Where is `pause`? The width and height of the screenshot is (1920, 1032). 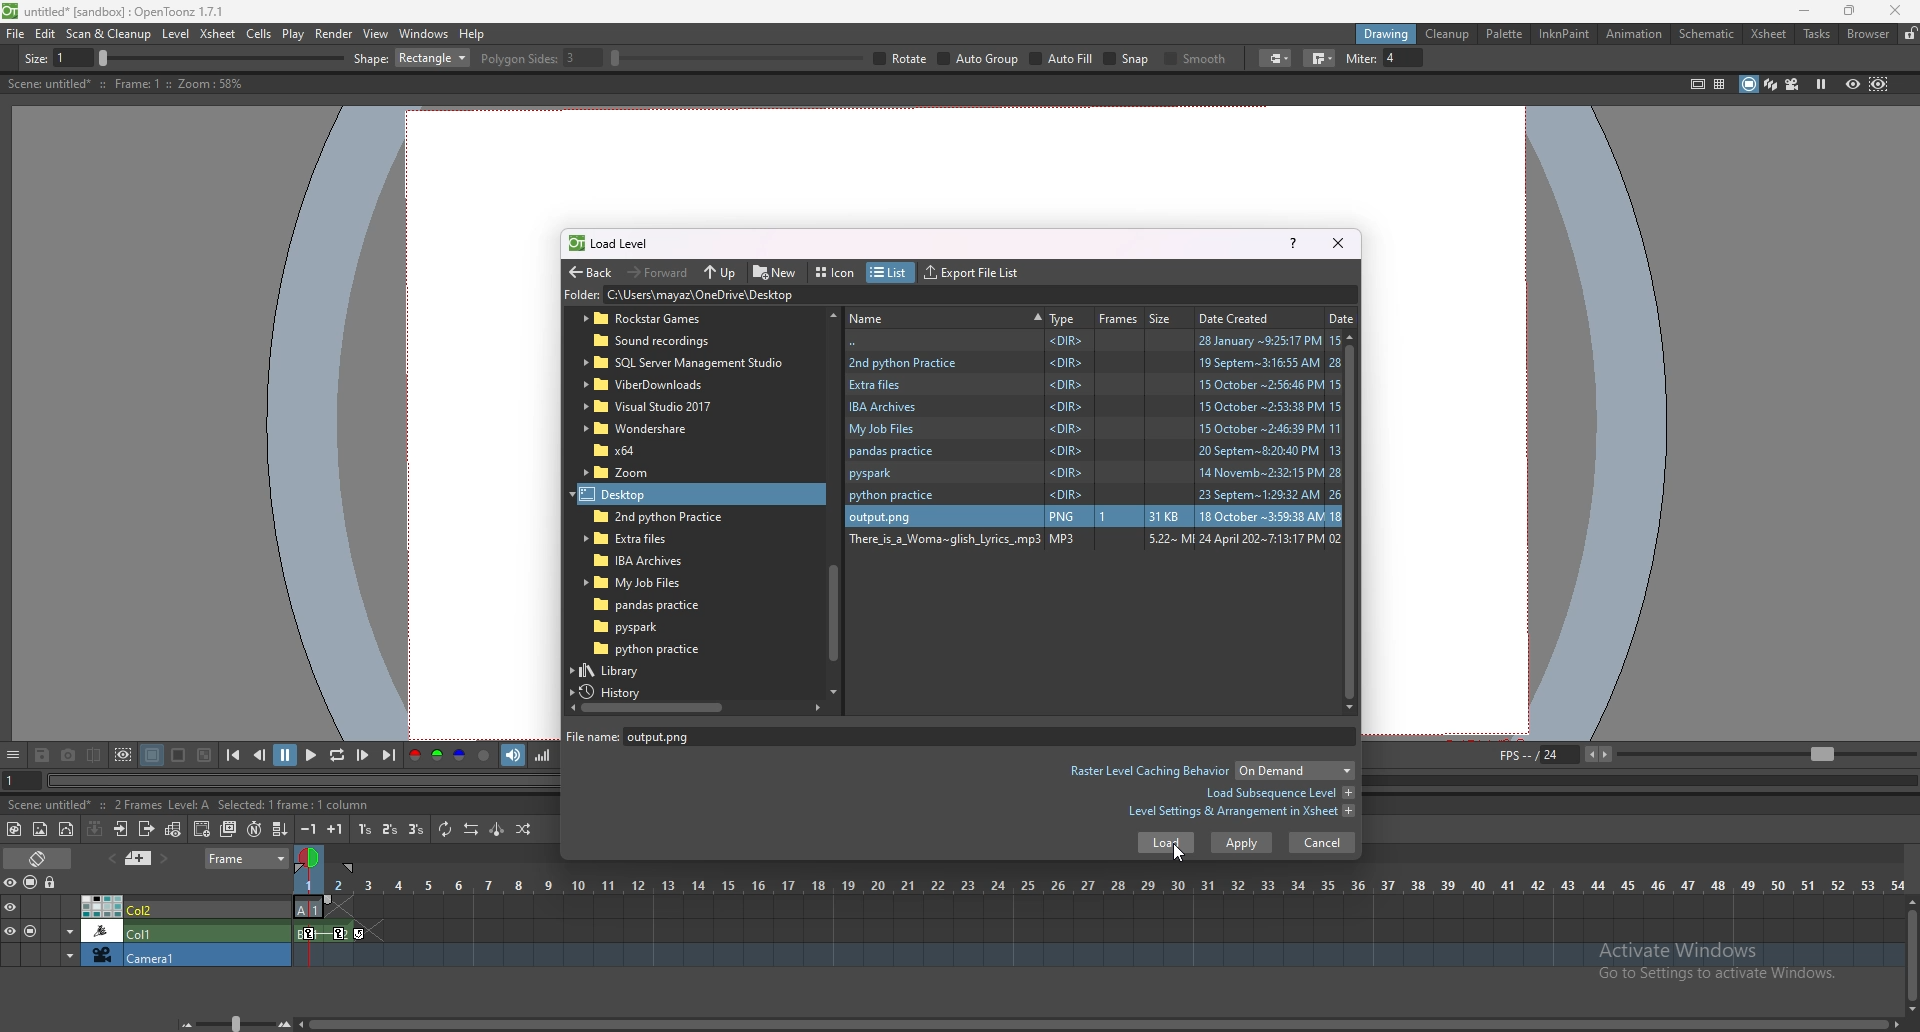 pause is located at coordinates (285, 755).